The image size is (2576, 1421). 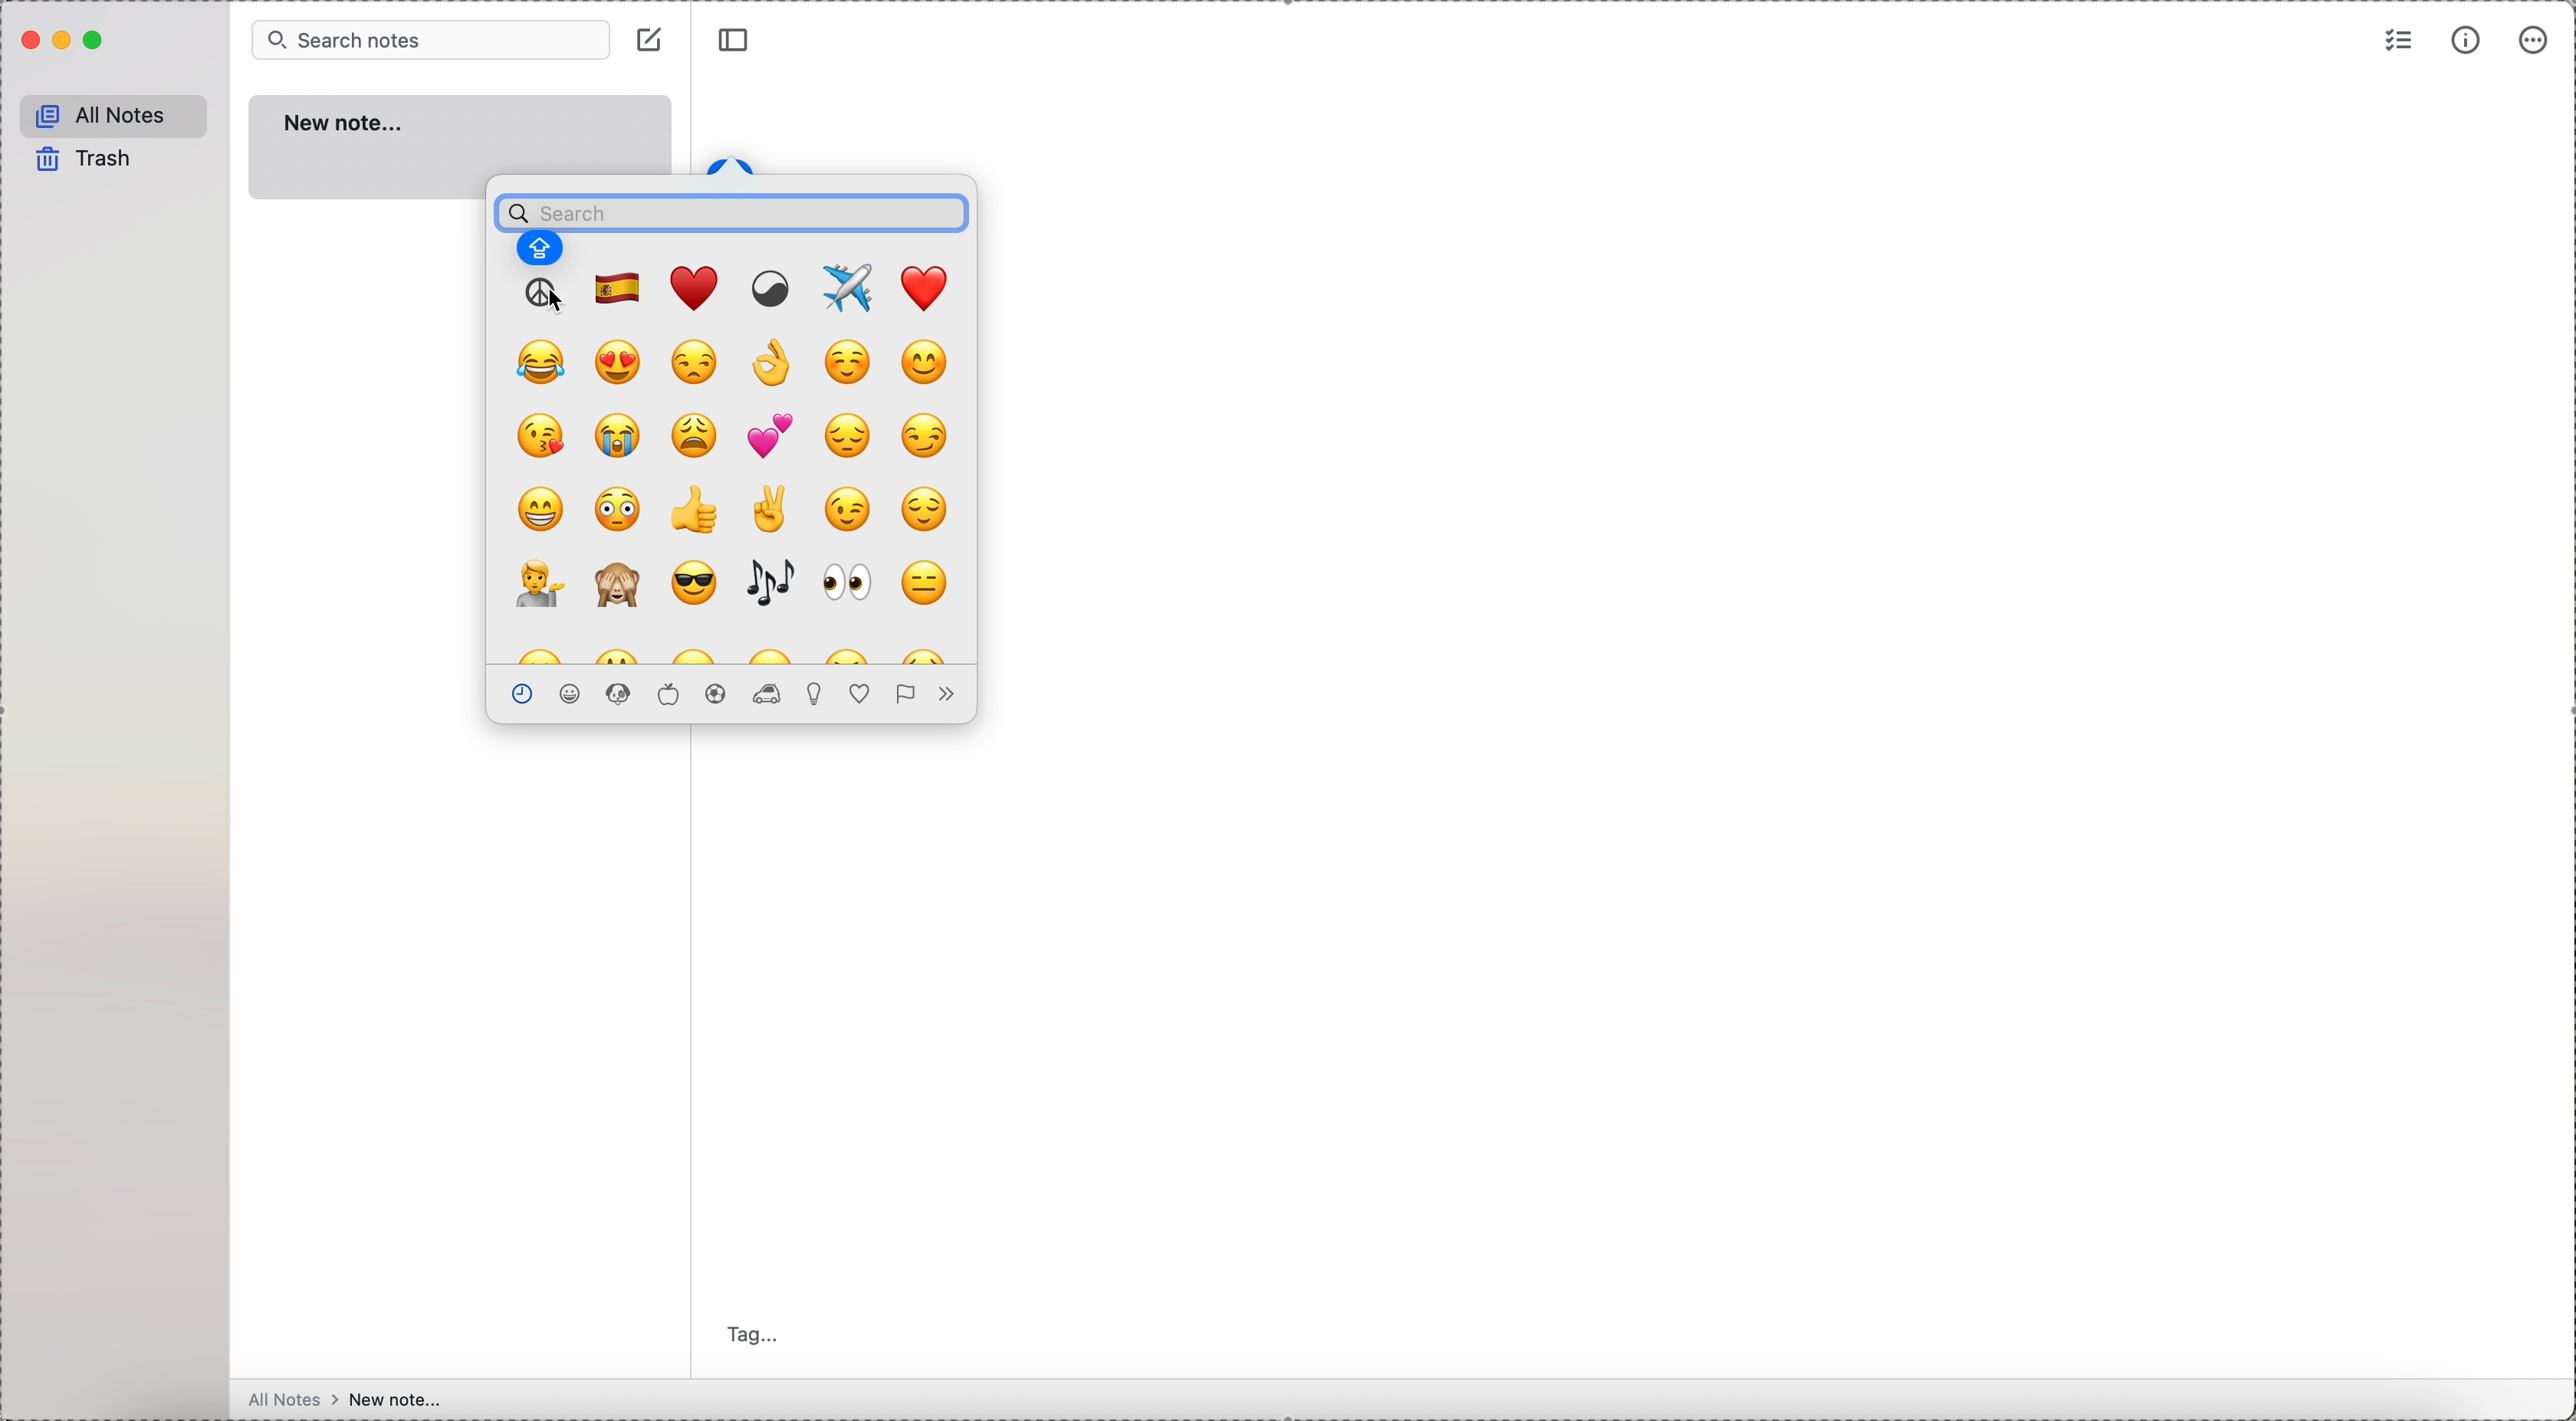 I want to click on emoji, so click(x=924, y=651).